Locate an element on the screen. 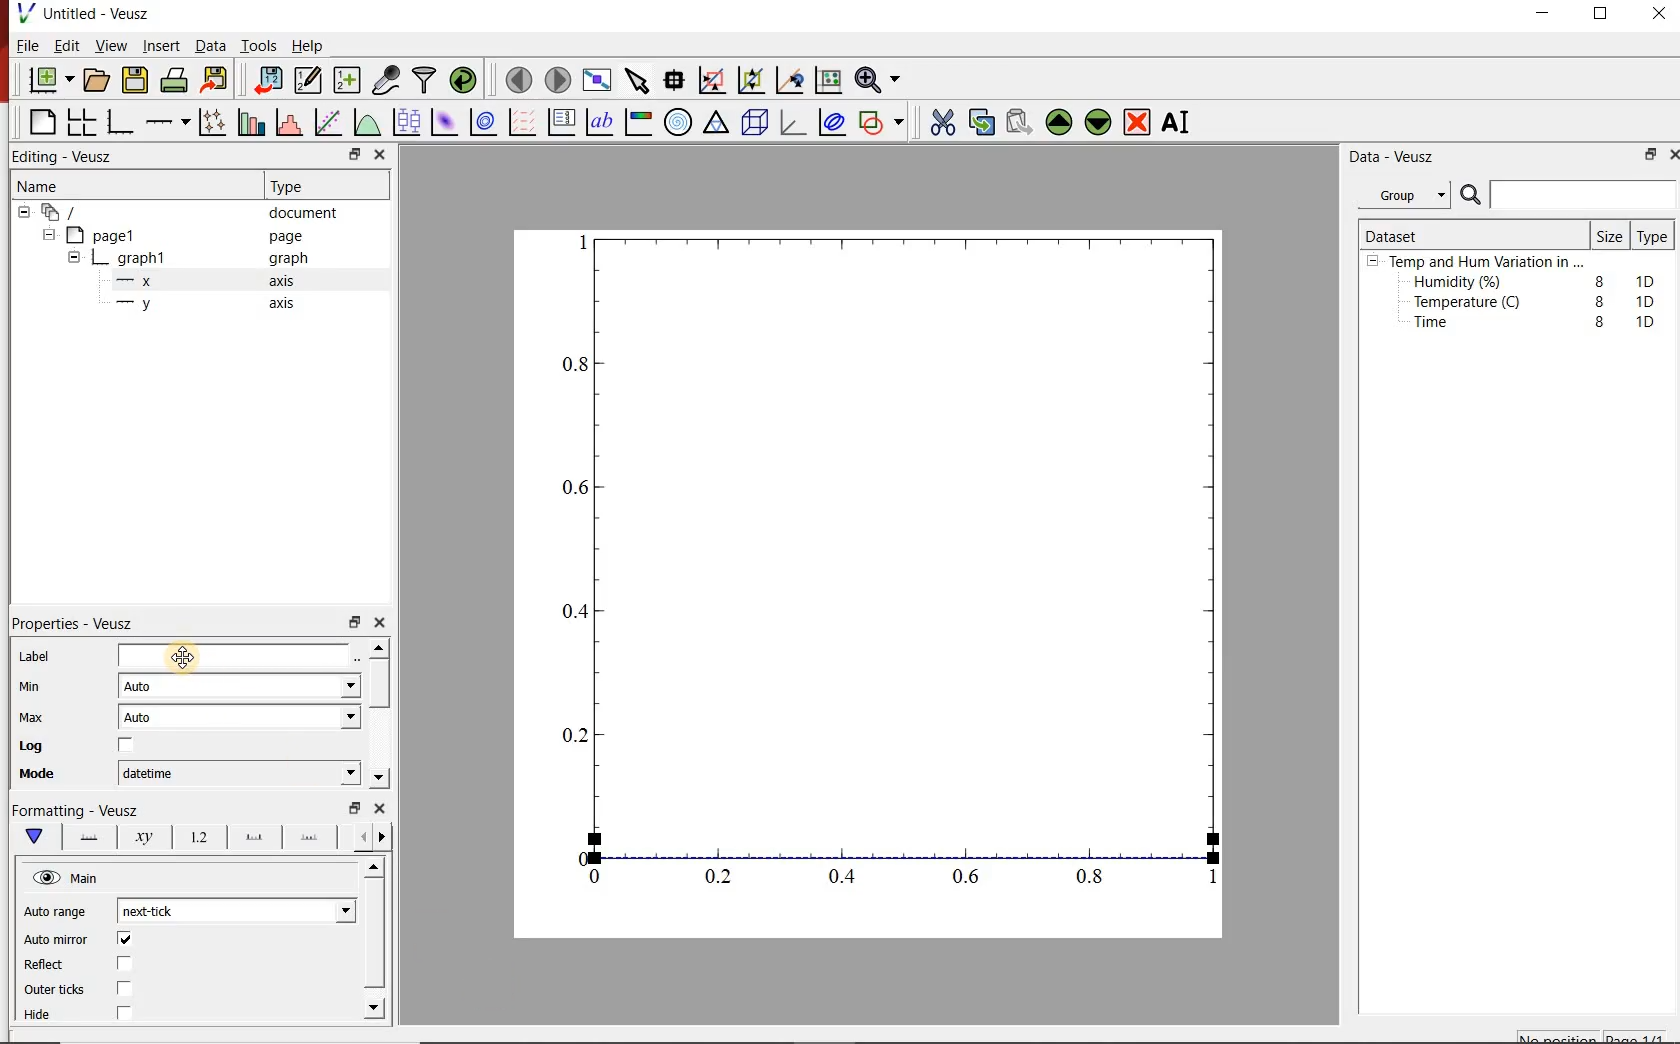 Image resolution: width=1680 pixels, height=1044 pixels. Zoom functions menu is located at coordinates (877, 79).